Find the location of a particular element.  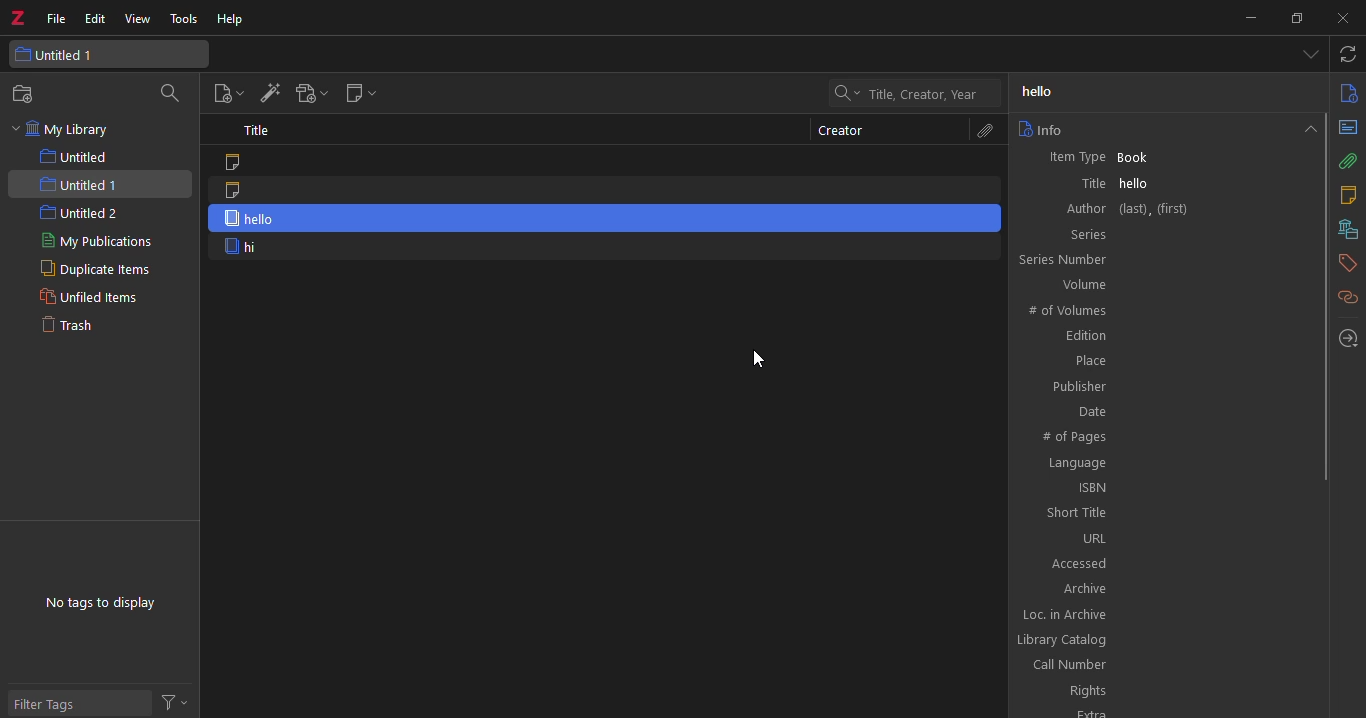

minimize is located at coordinates (1250, 17).